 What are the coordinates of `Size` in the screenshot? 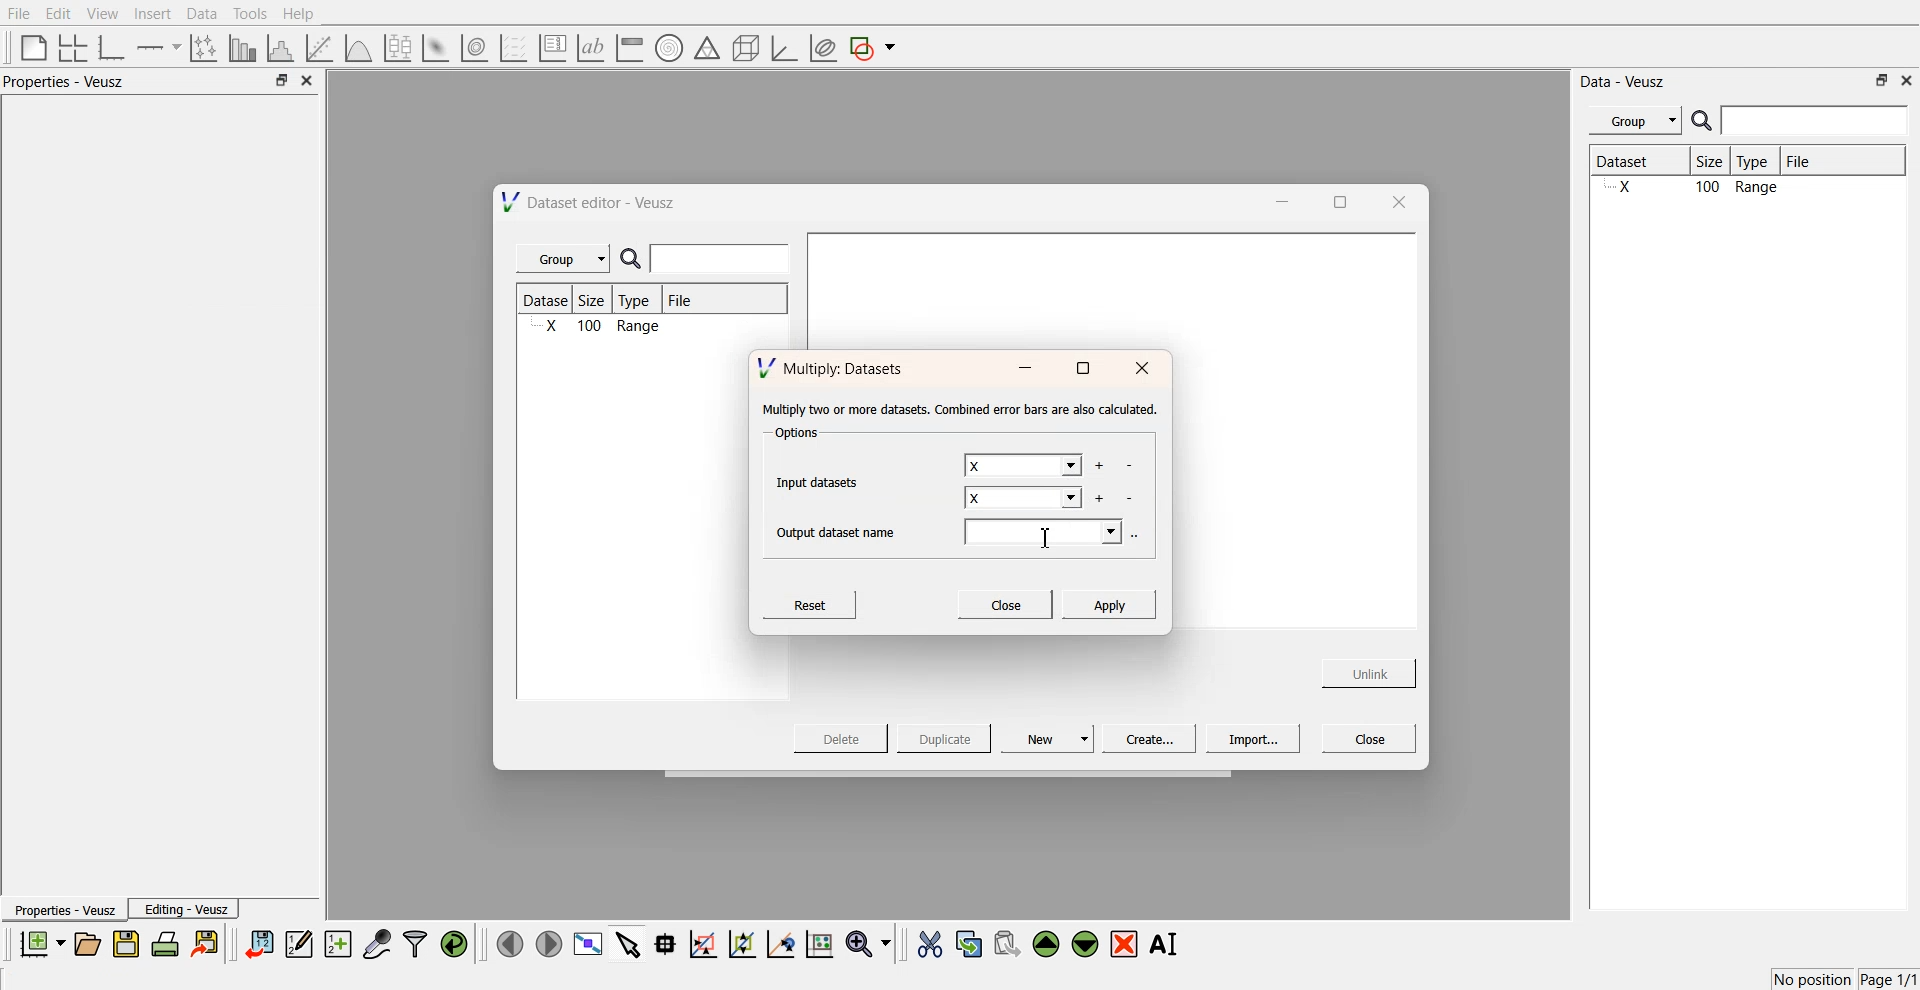 It's located at (1715, 163).